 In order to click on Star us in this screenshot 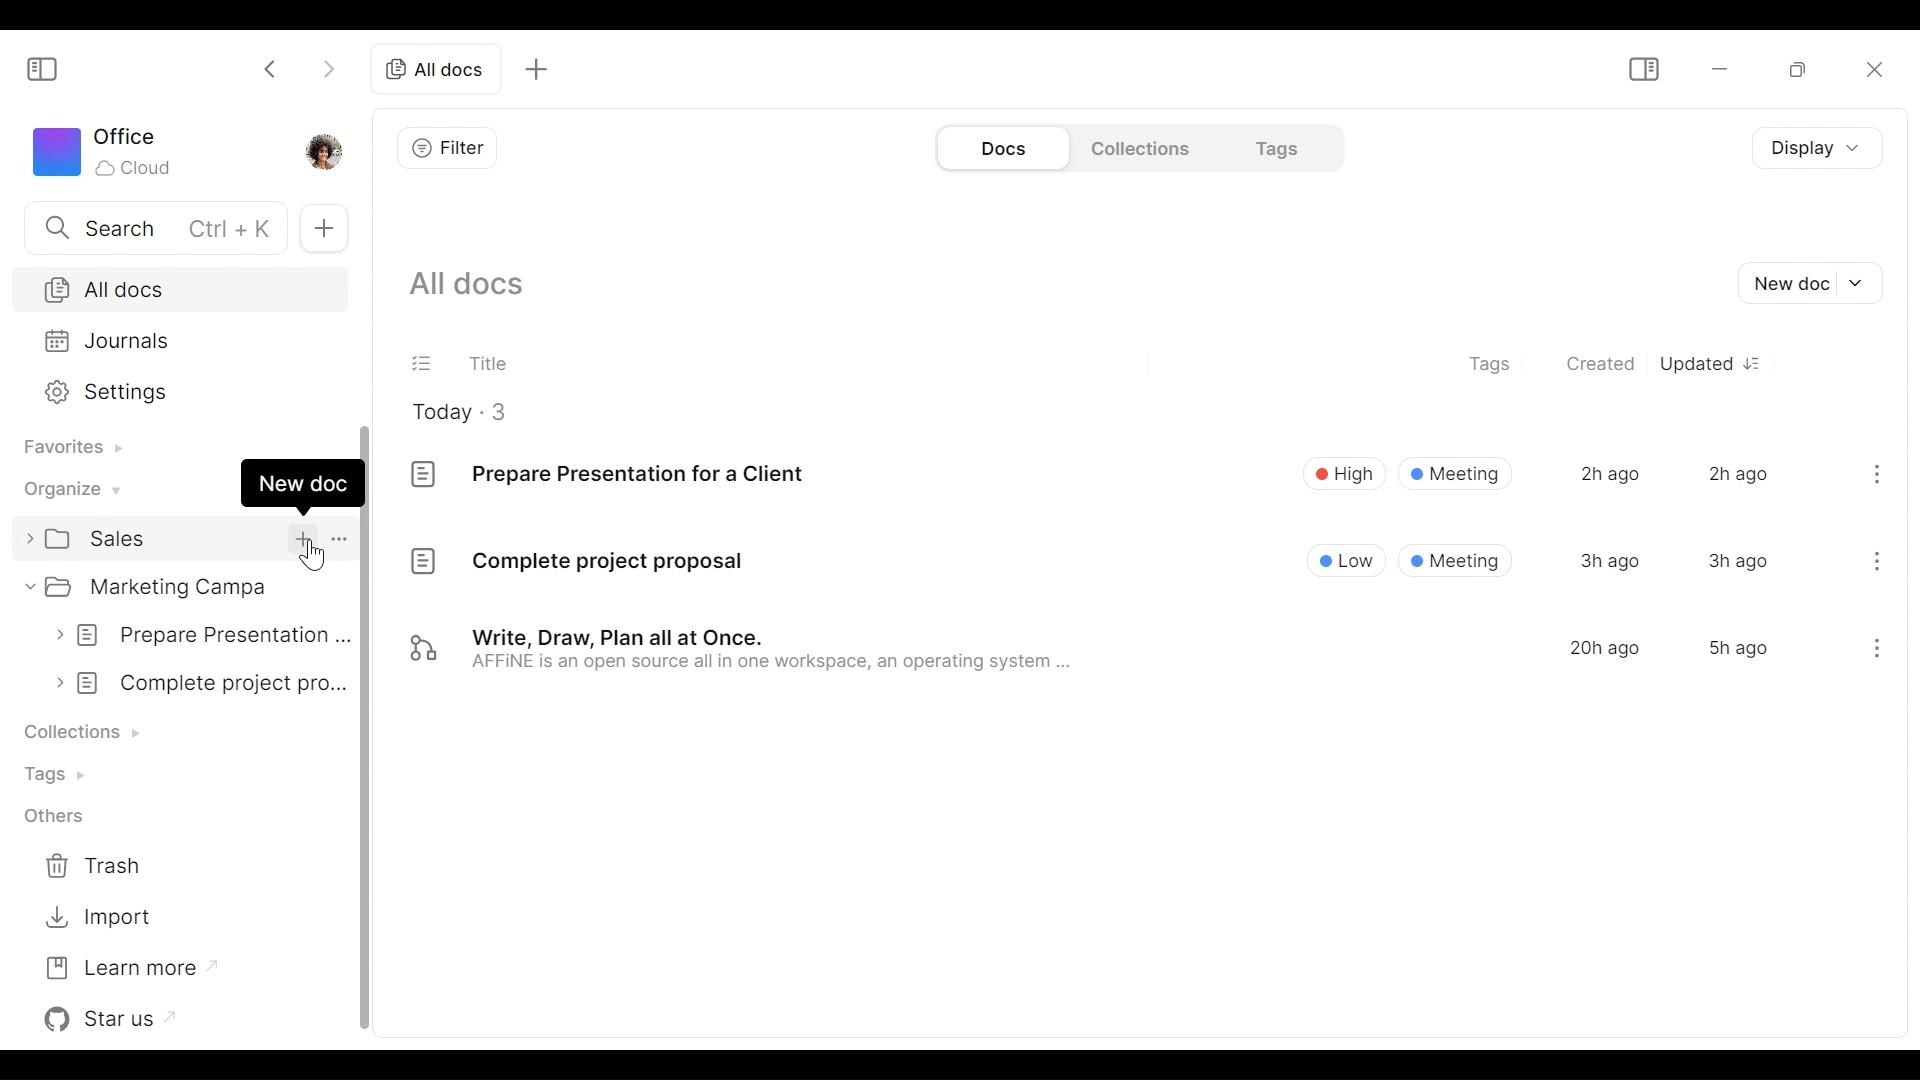, I will do `click(115, 1017)`.